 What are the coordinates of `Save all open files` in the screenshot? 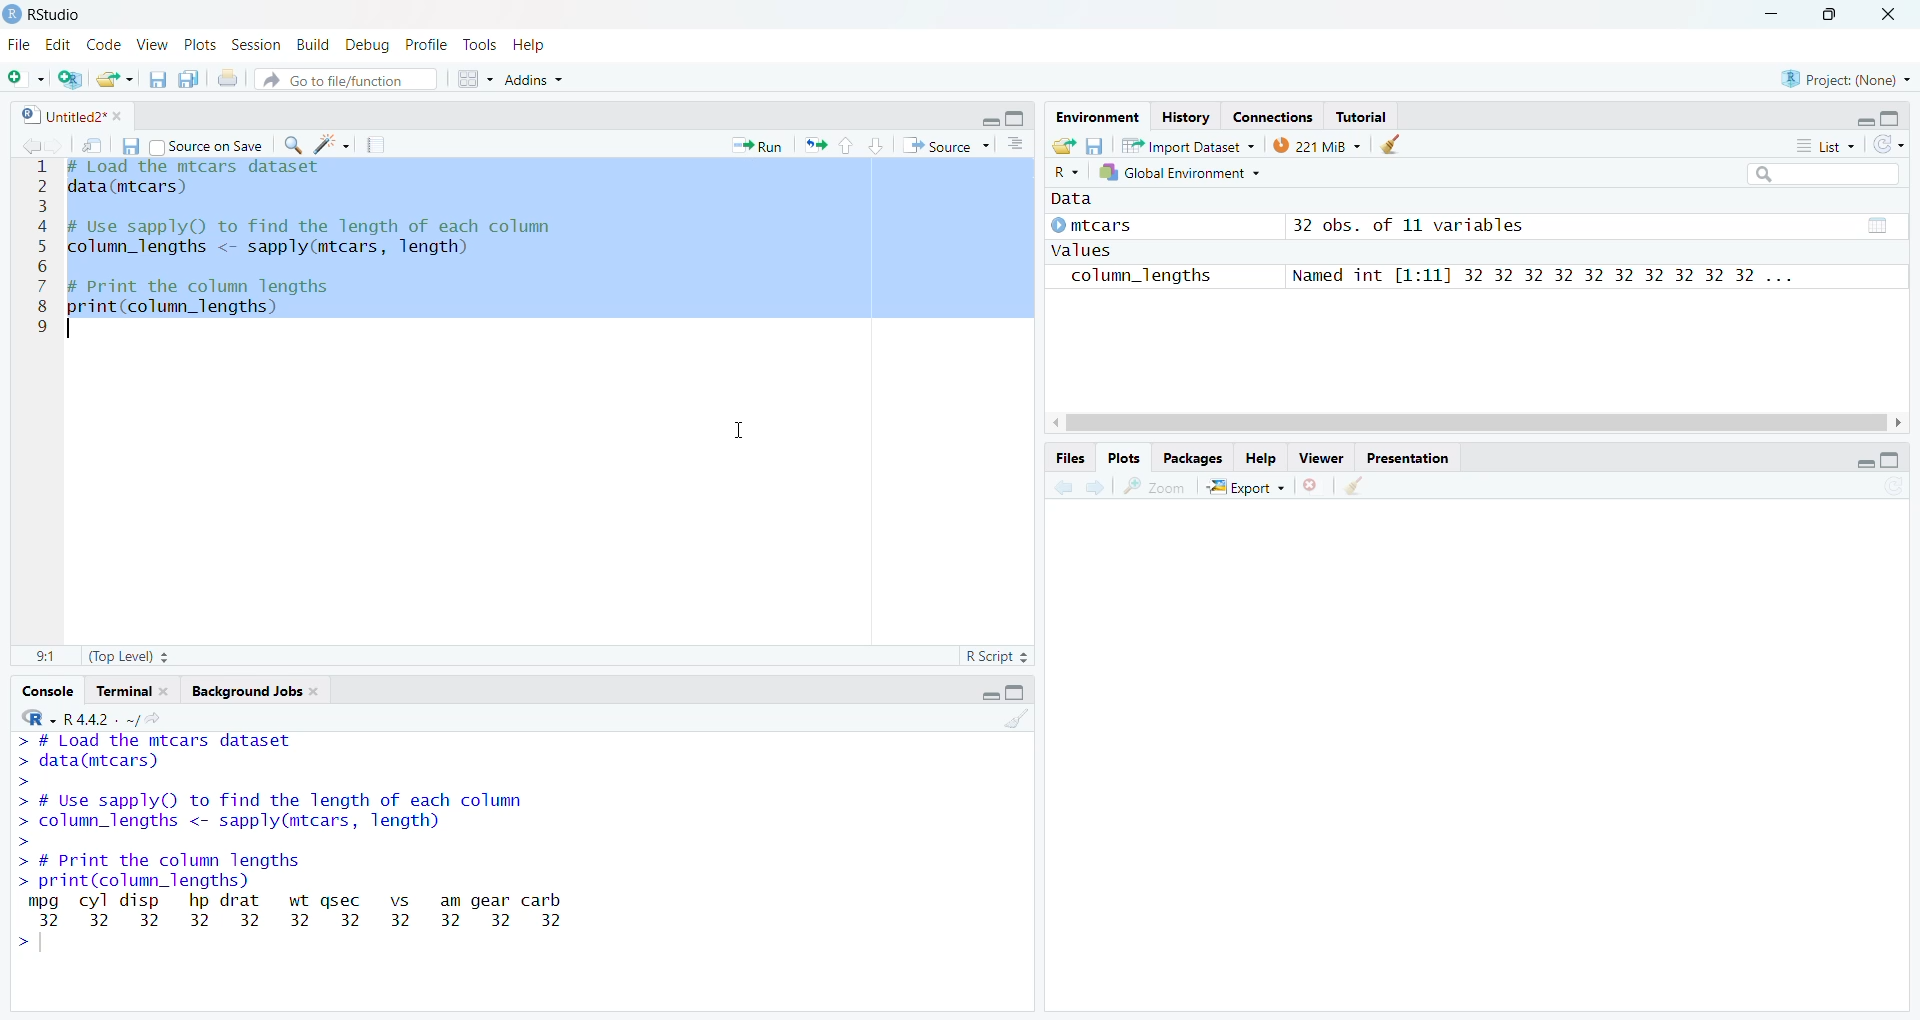 It's located at (189, 78).